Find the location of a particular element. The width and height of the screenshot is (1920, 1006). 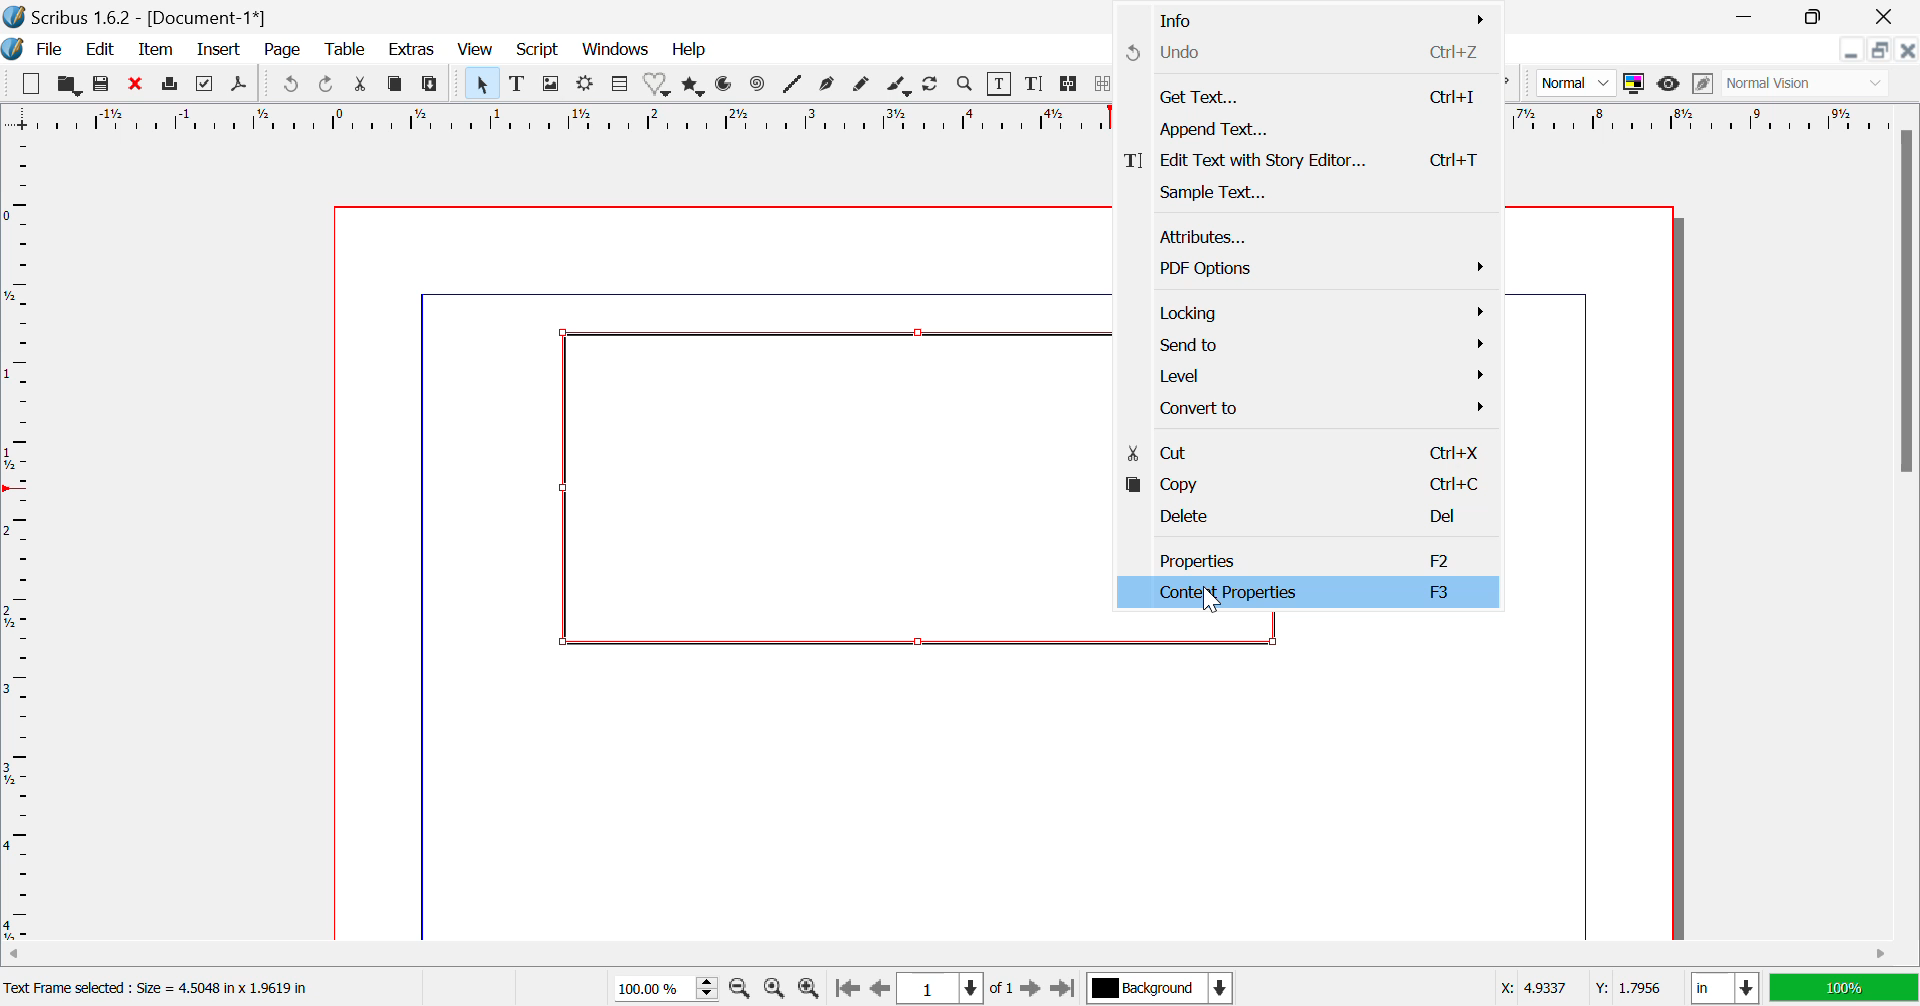

Save as Pdf is located at coordinates (244, 85).